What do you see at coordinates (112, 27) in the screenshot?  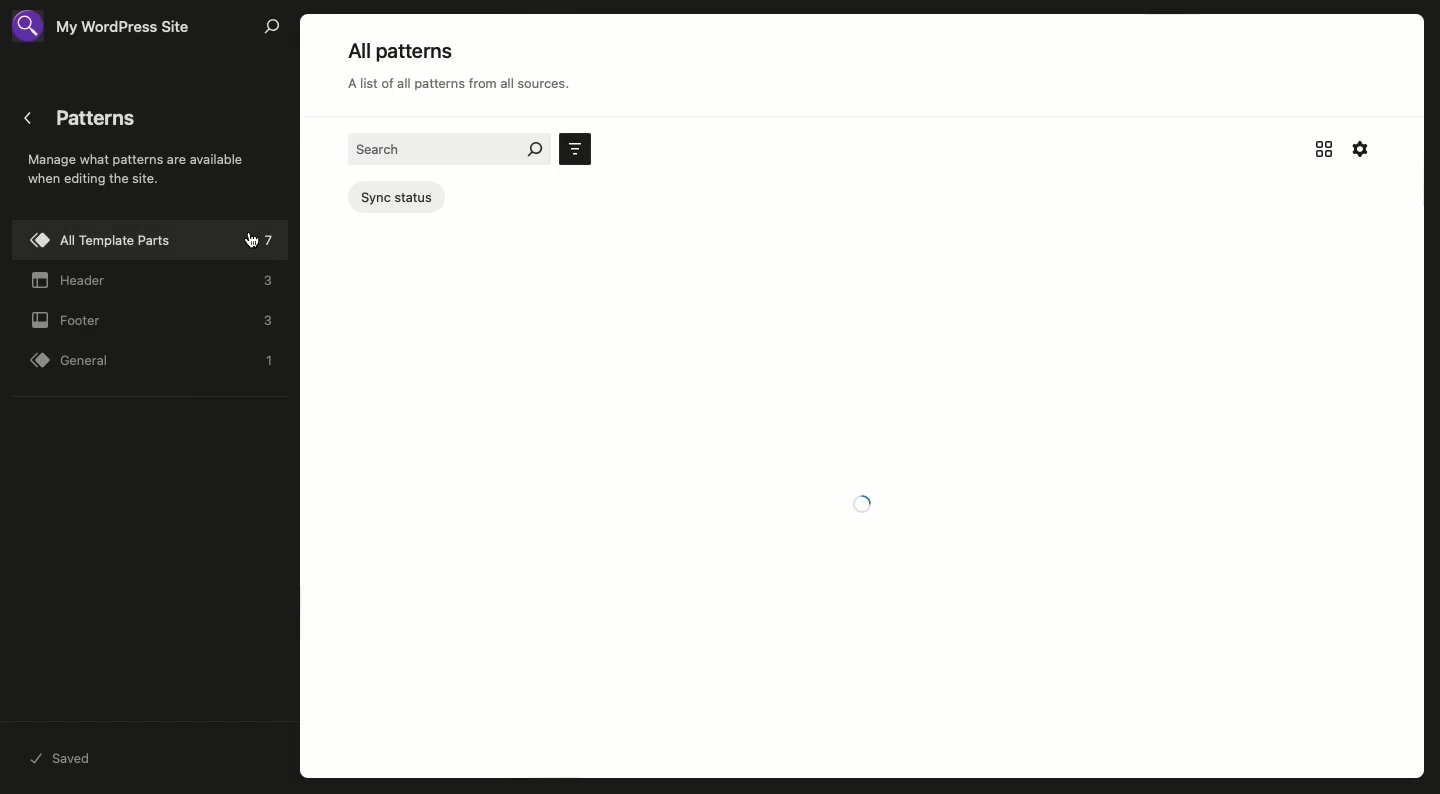 I see `Site` at bounding box center [112, 27].